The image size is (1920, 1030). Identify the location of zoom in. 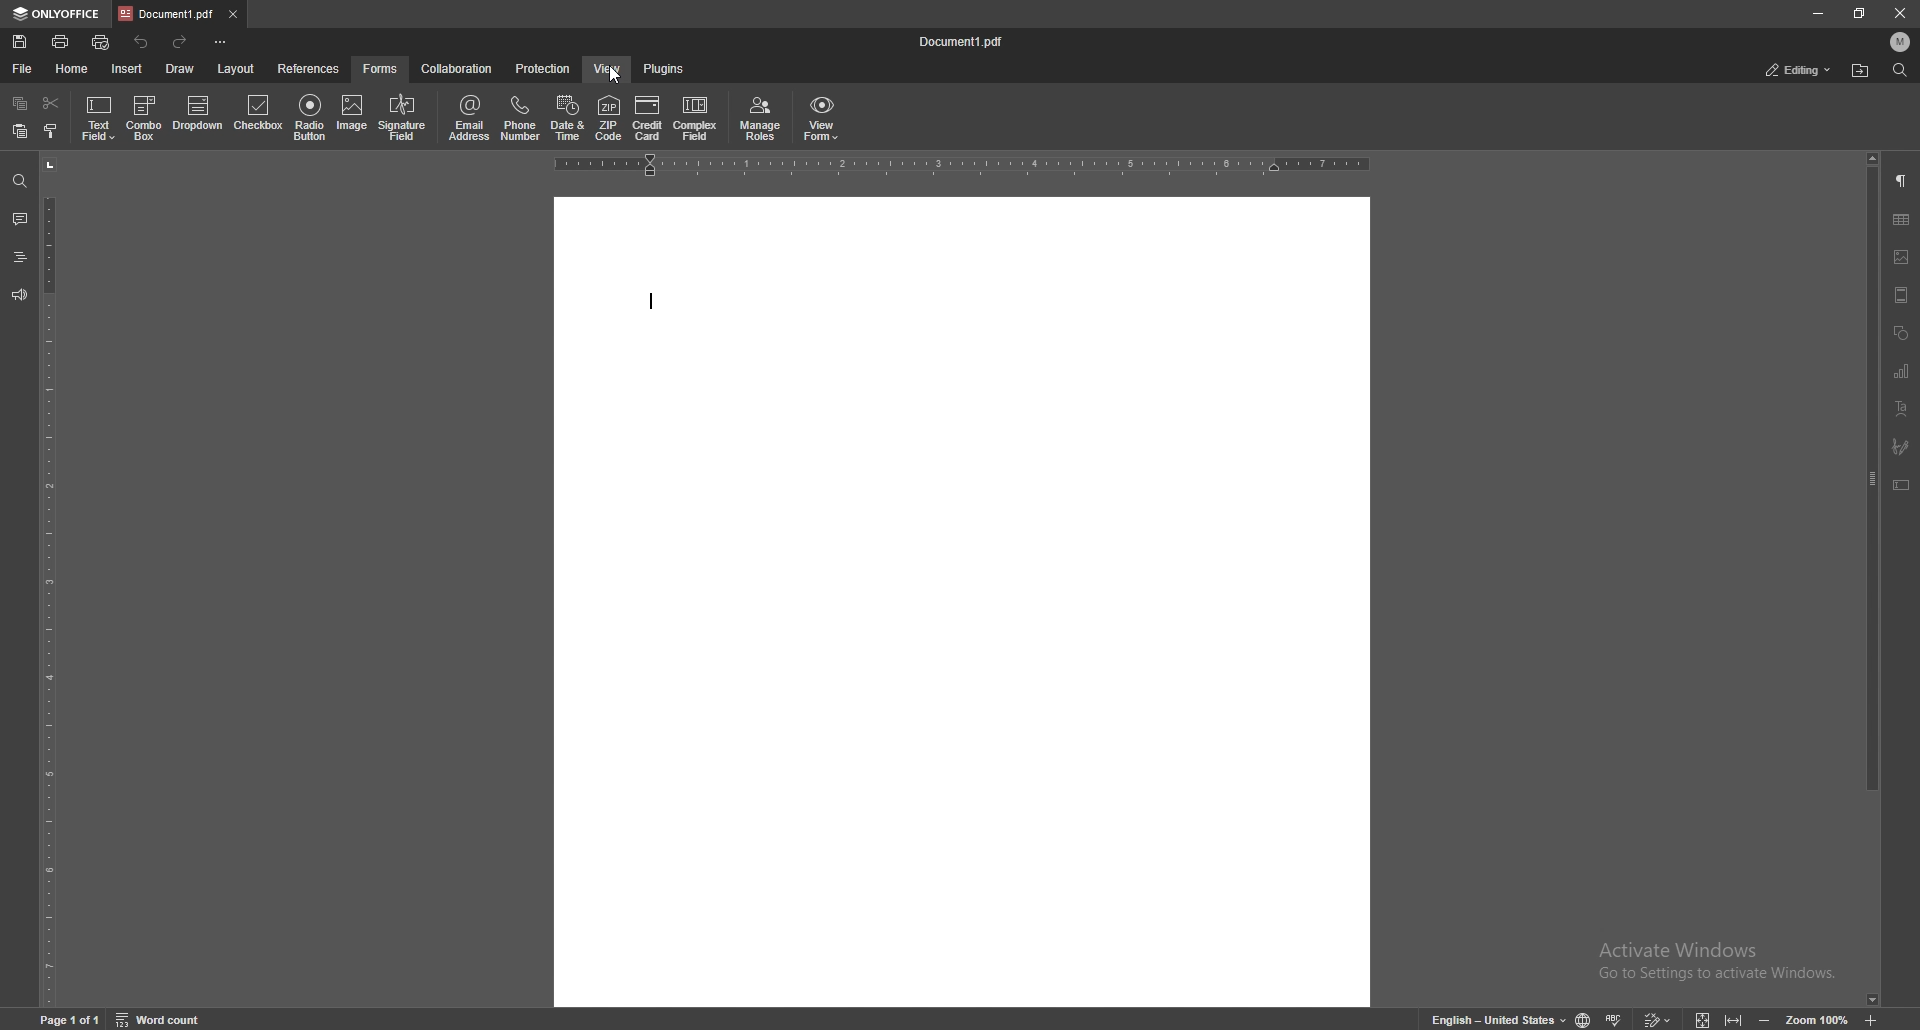
(1874, 1018).